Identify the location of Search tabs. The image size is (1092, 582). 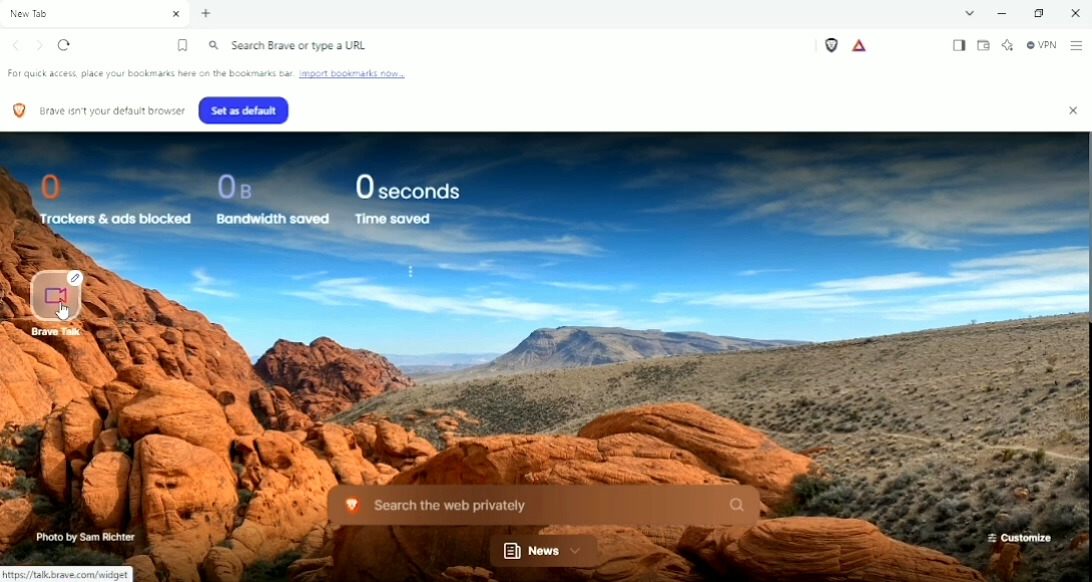
(971, 13).